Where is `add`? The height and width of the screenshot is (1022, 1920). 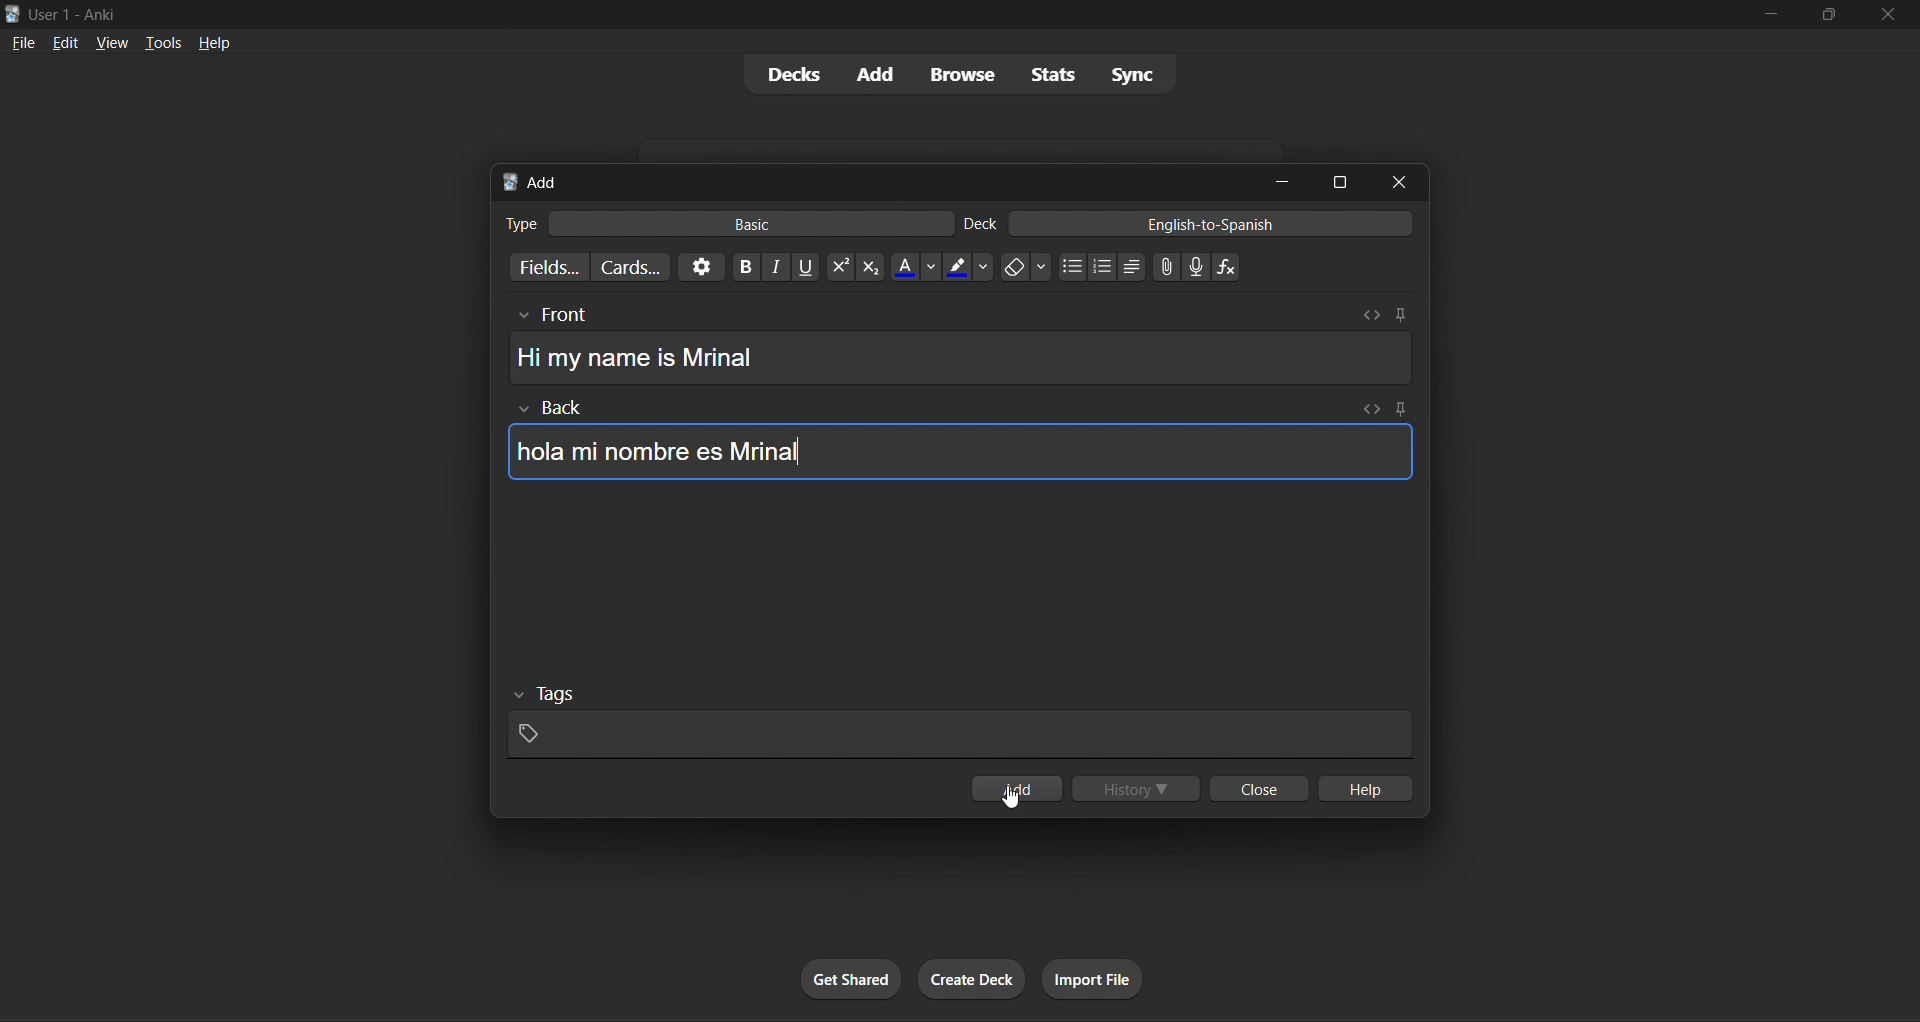
add is located at coordinates (1018, 788).